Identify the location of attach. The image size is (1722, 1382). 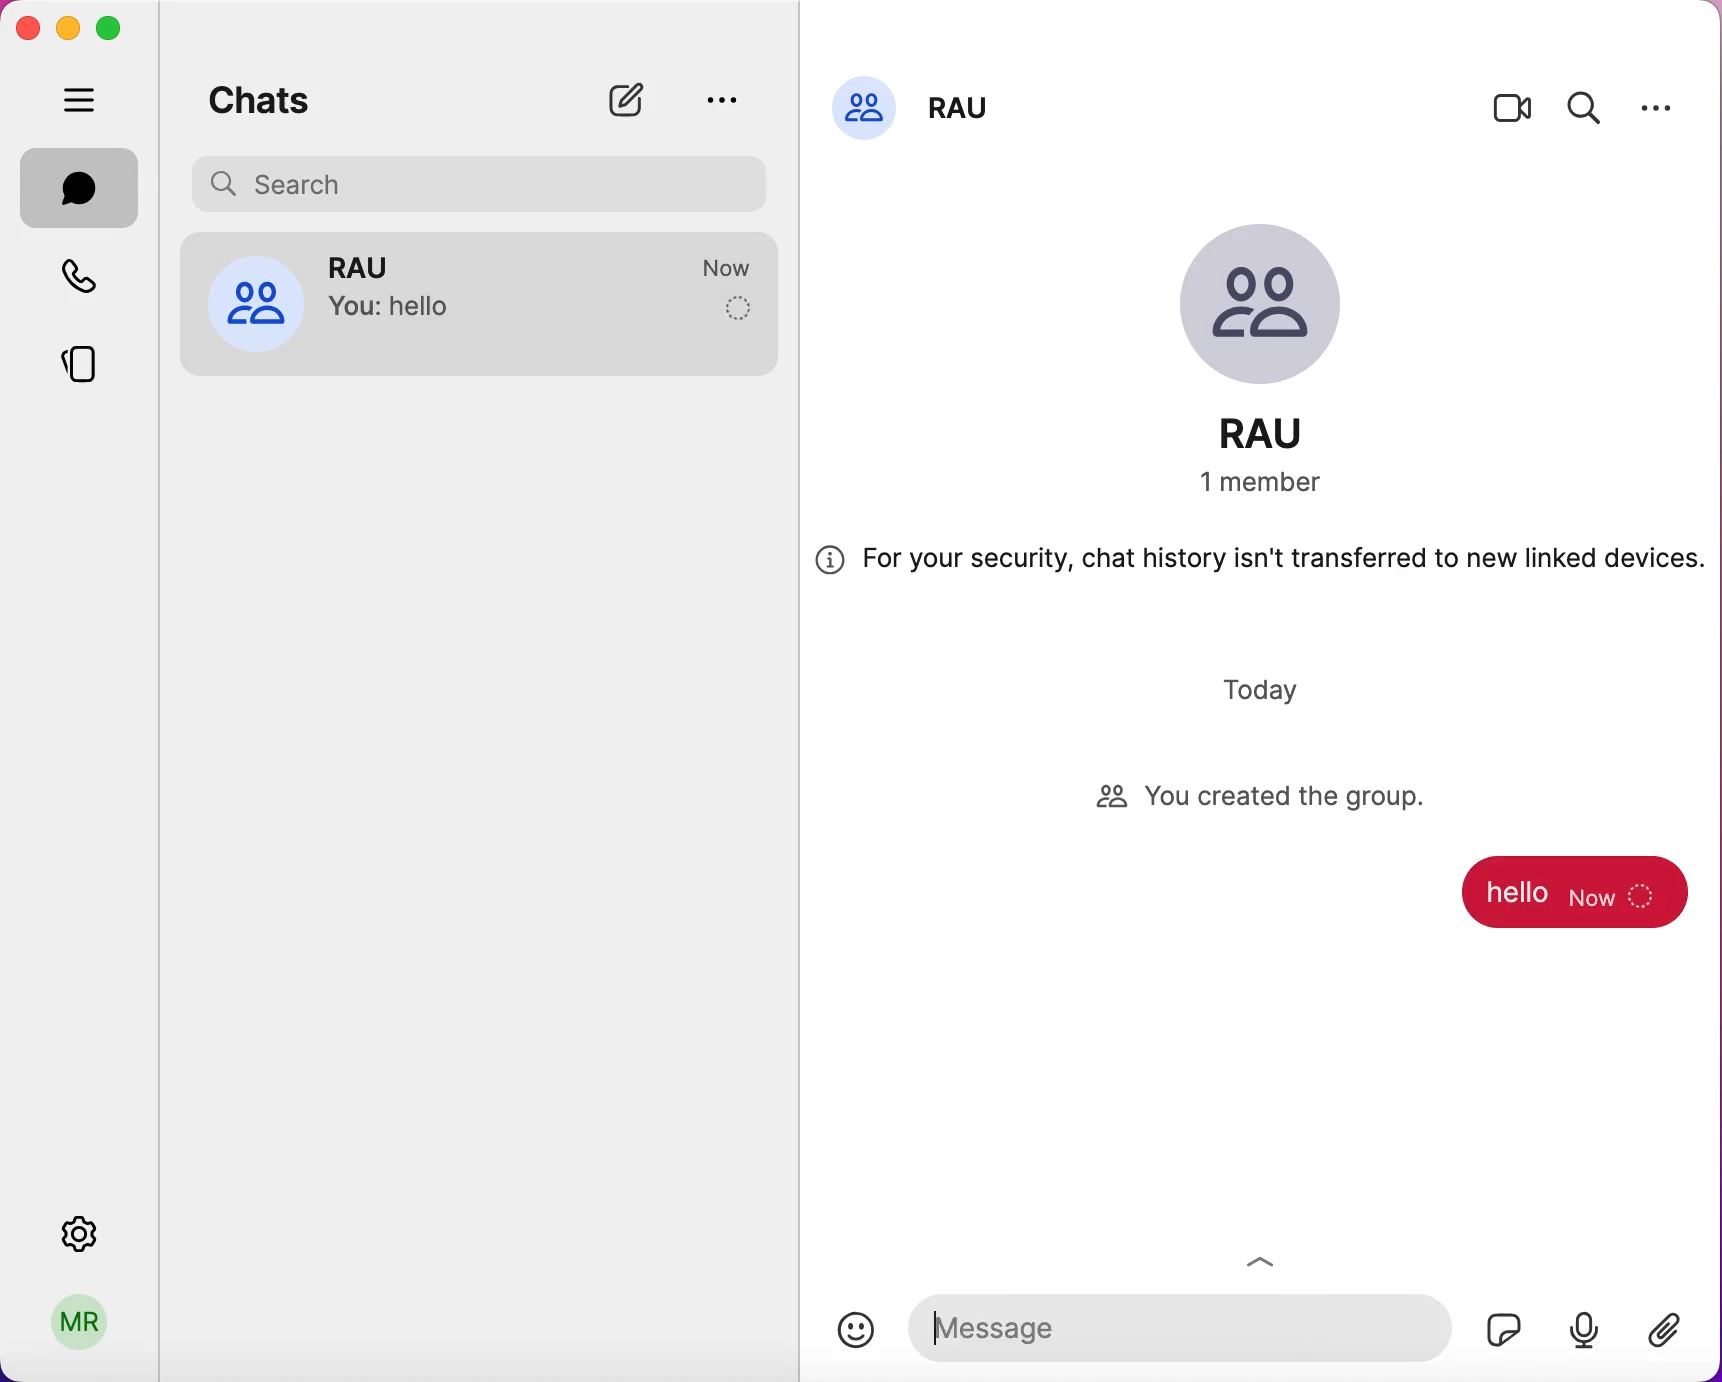
(1674, 1333).